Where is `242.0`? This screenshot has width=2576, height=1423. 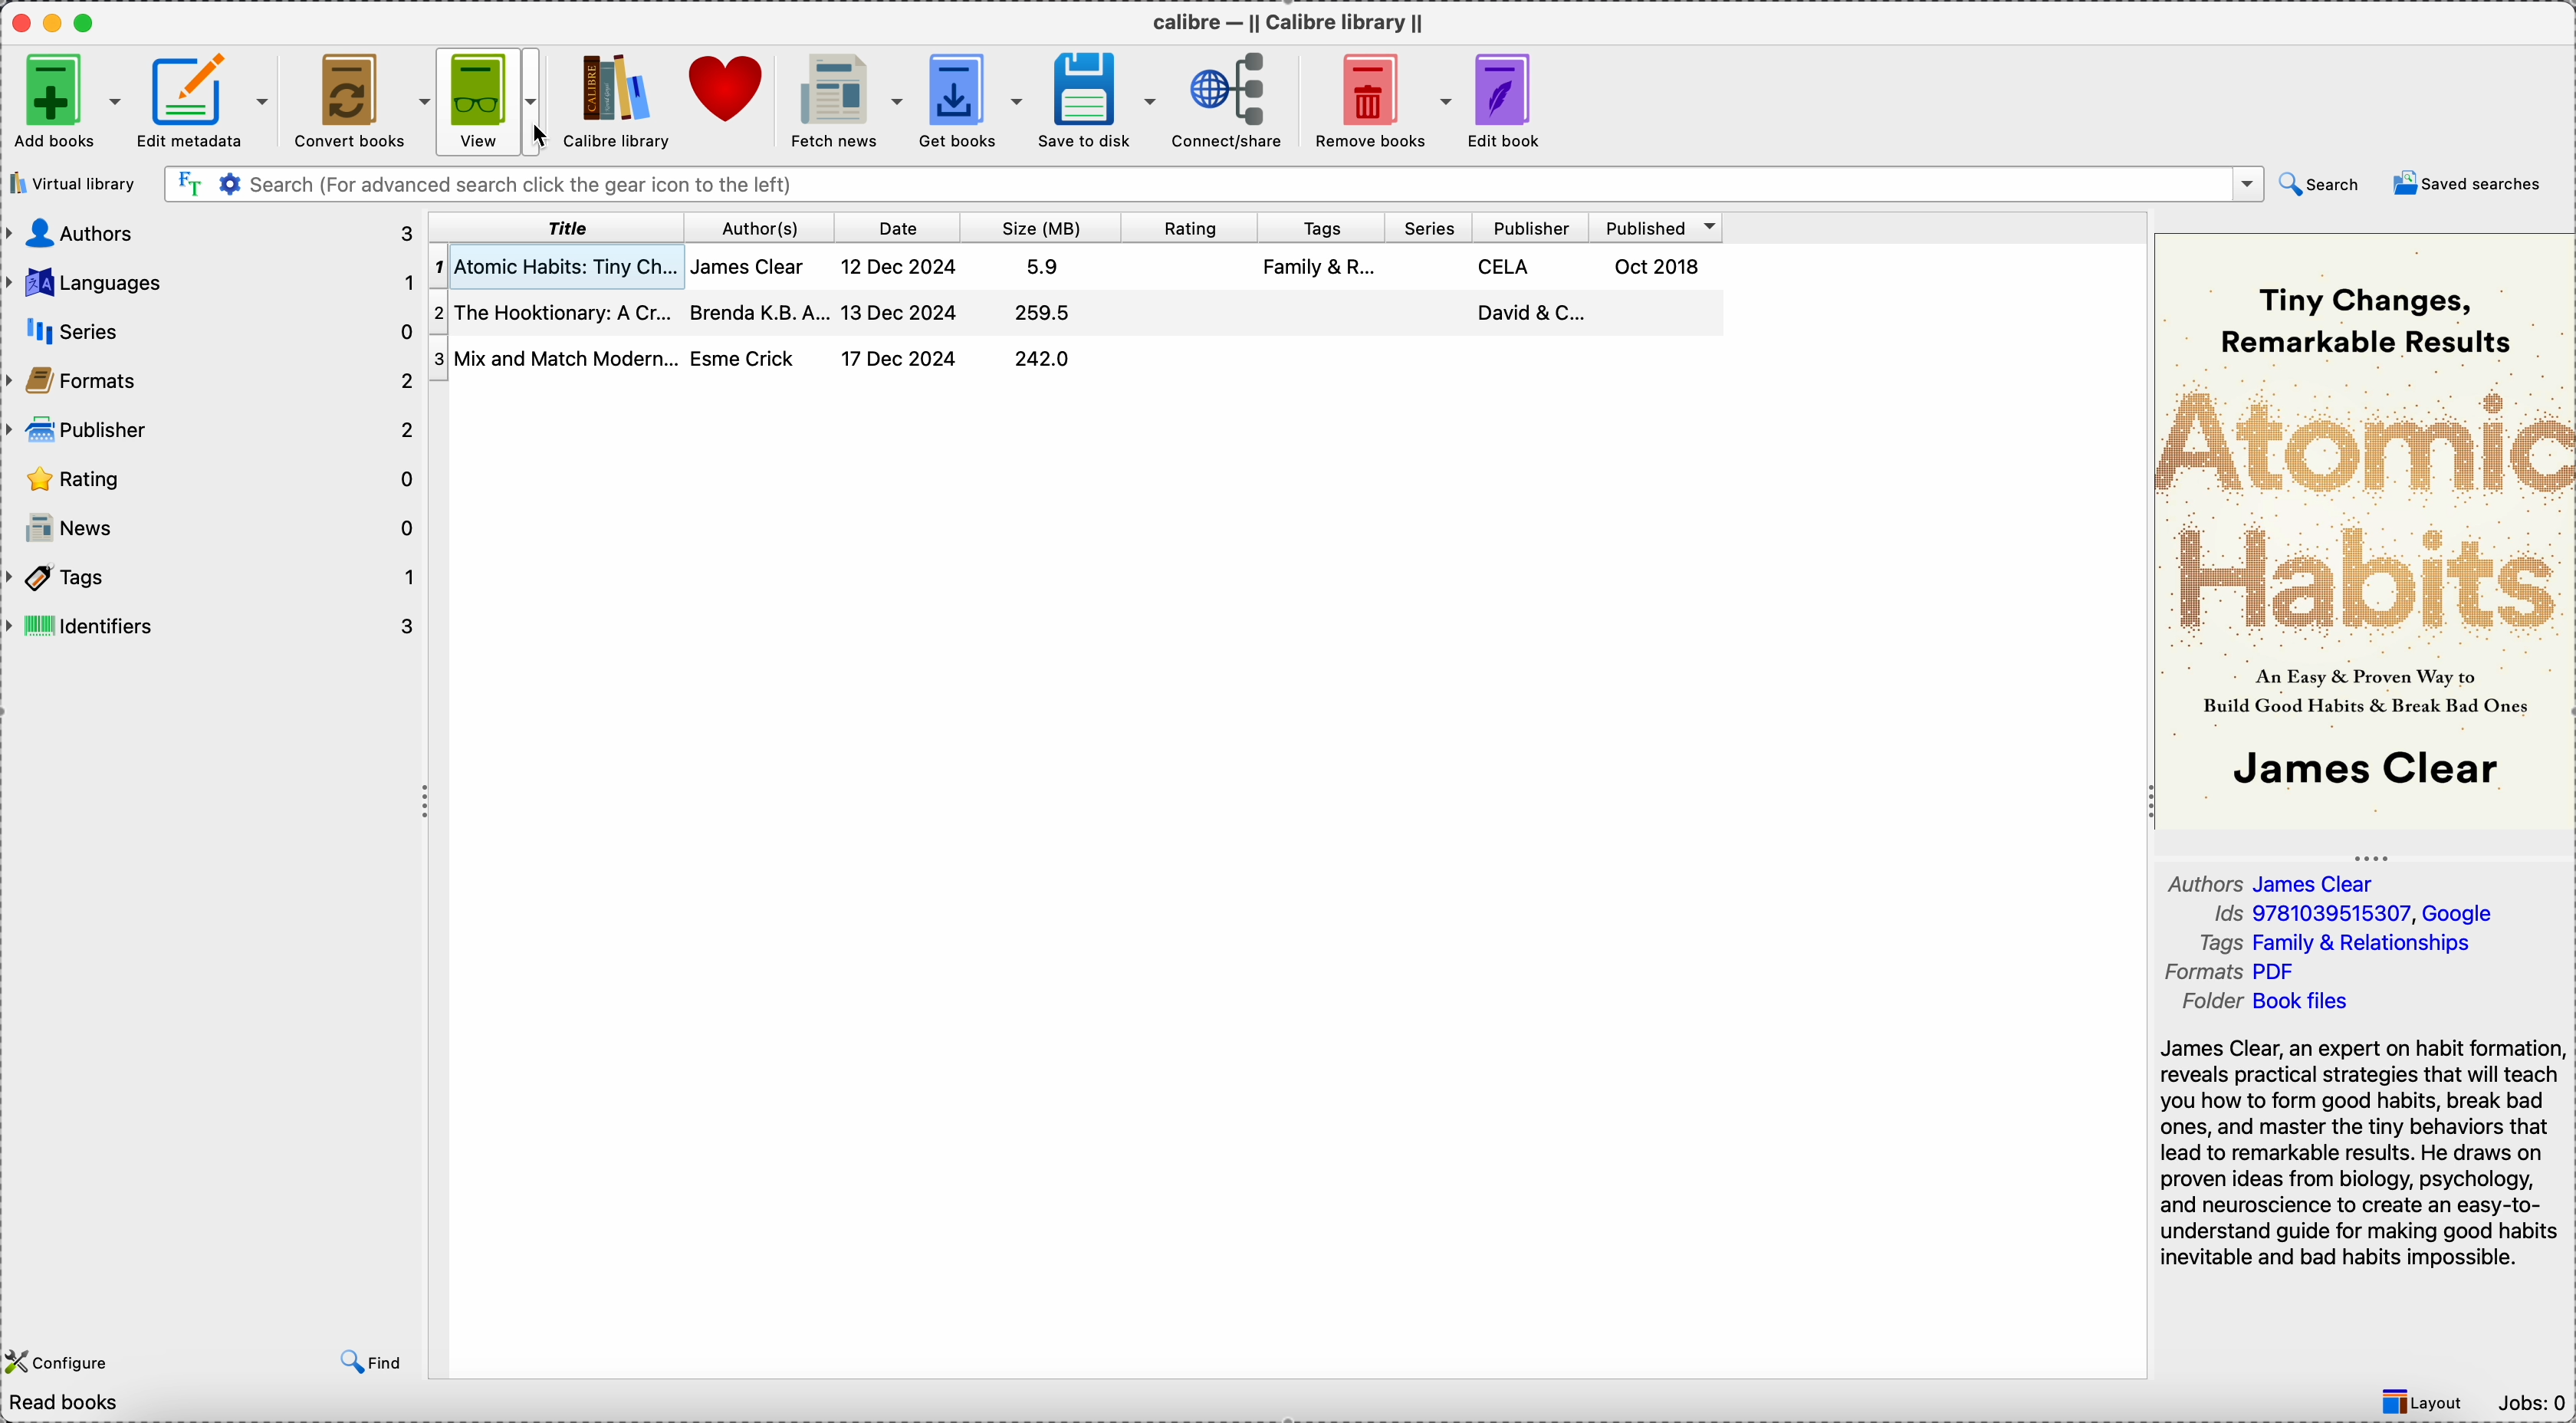
242.0 is located at coordinates (1043, 359).